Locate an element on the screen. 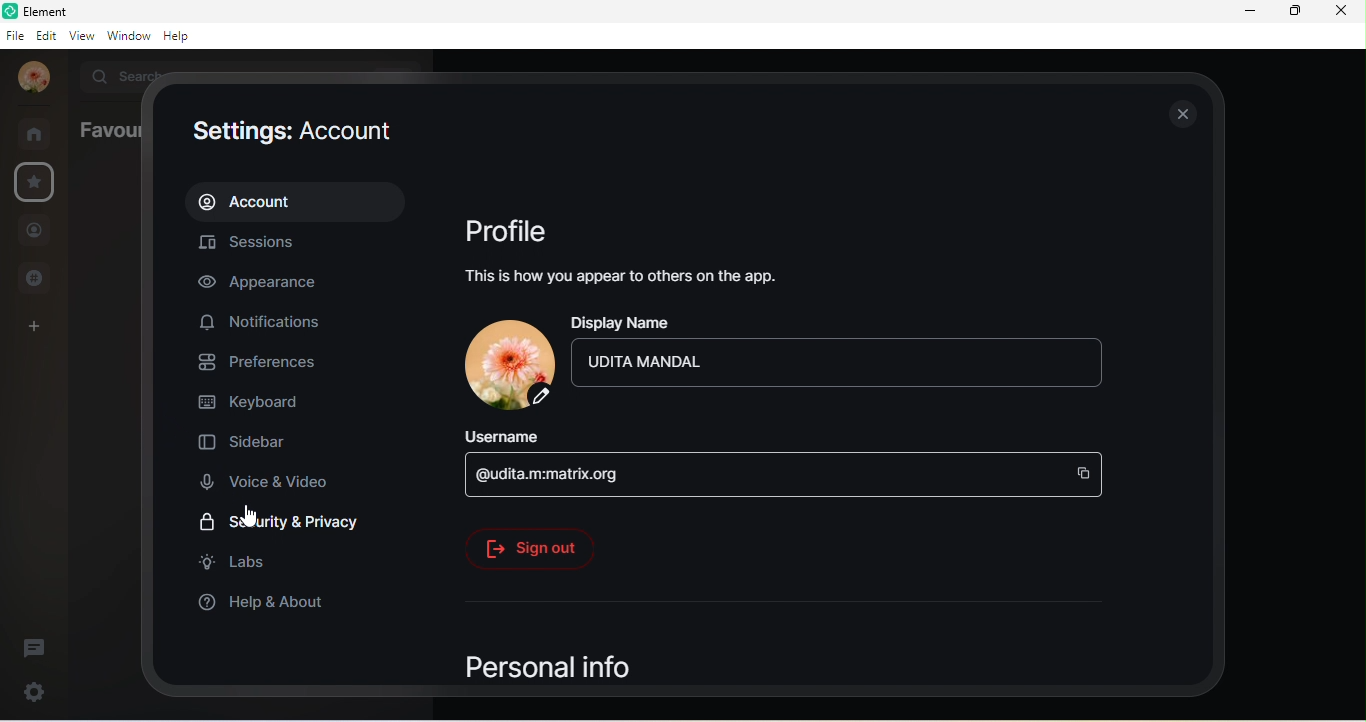  quick settings is located at coordinates (30, 689).